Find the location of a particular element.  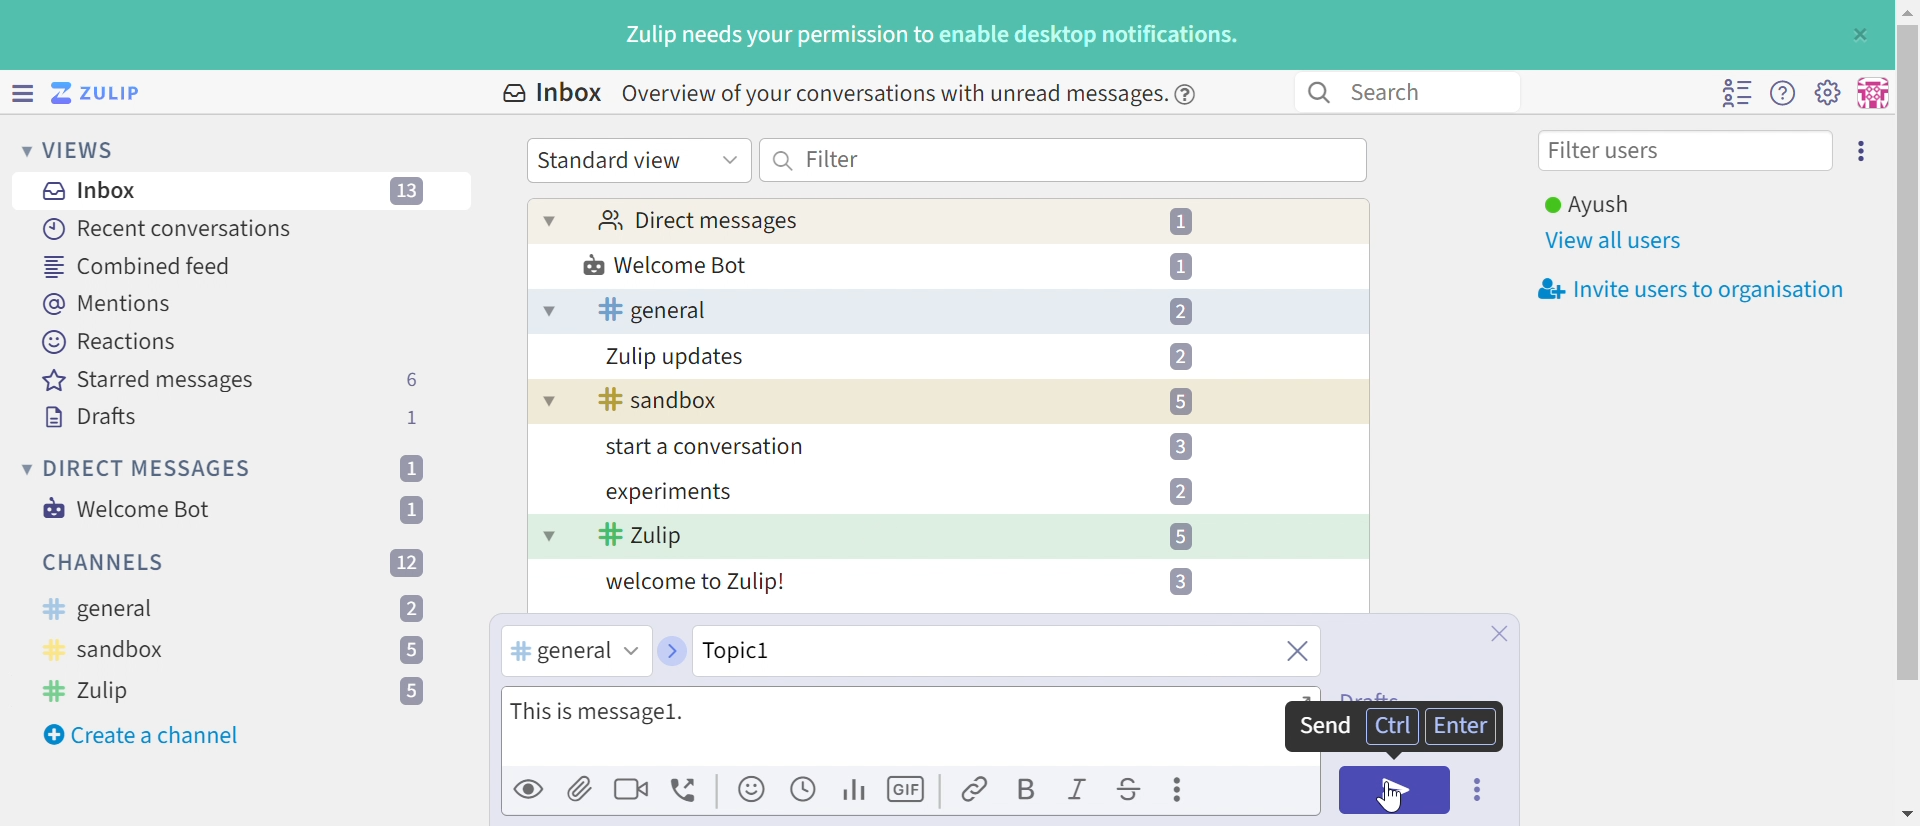

close is located at coordinates (1295, 653).